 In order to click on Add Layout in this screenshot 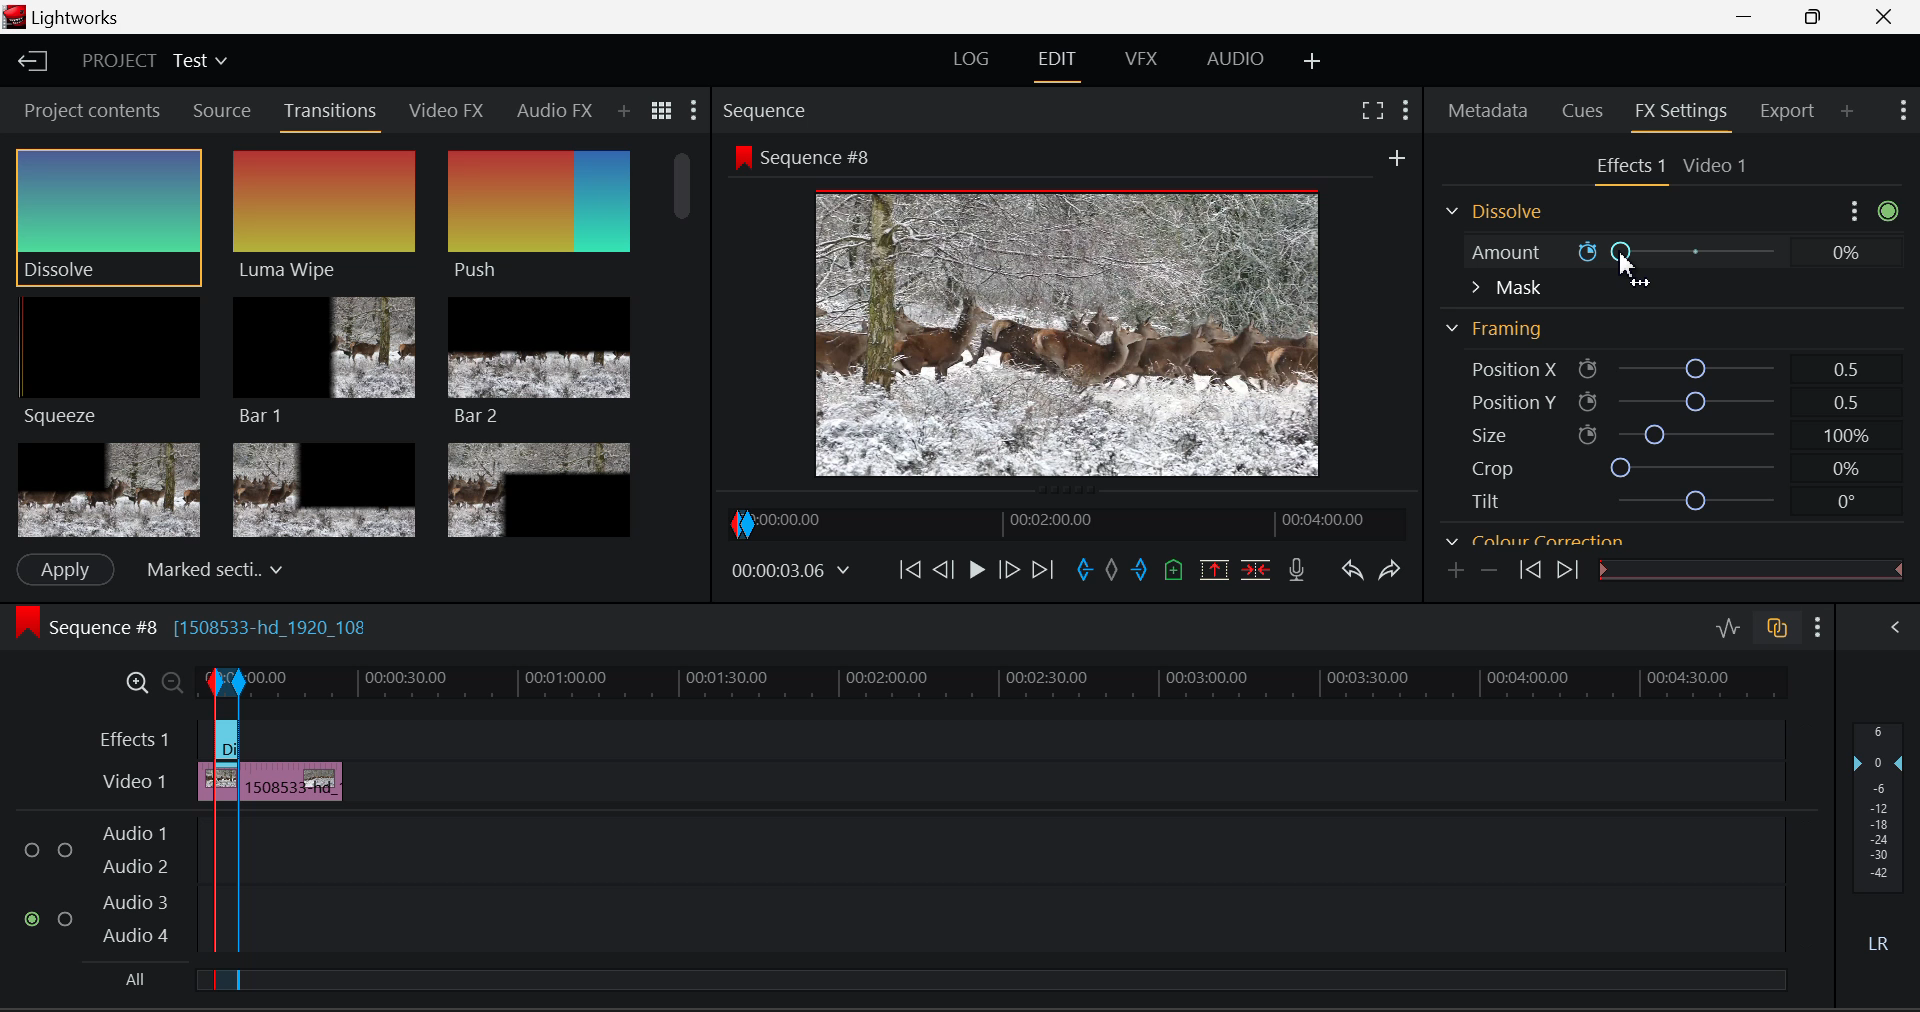, I will do `click(1313, 63)`.